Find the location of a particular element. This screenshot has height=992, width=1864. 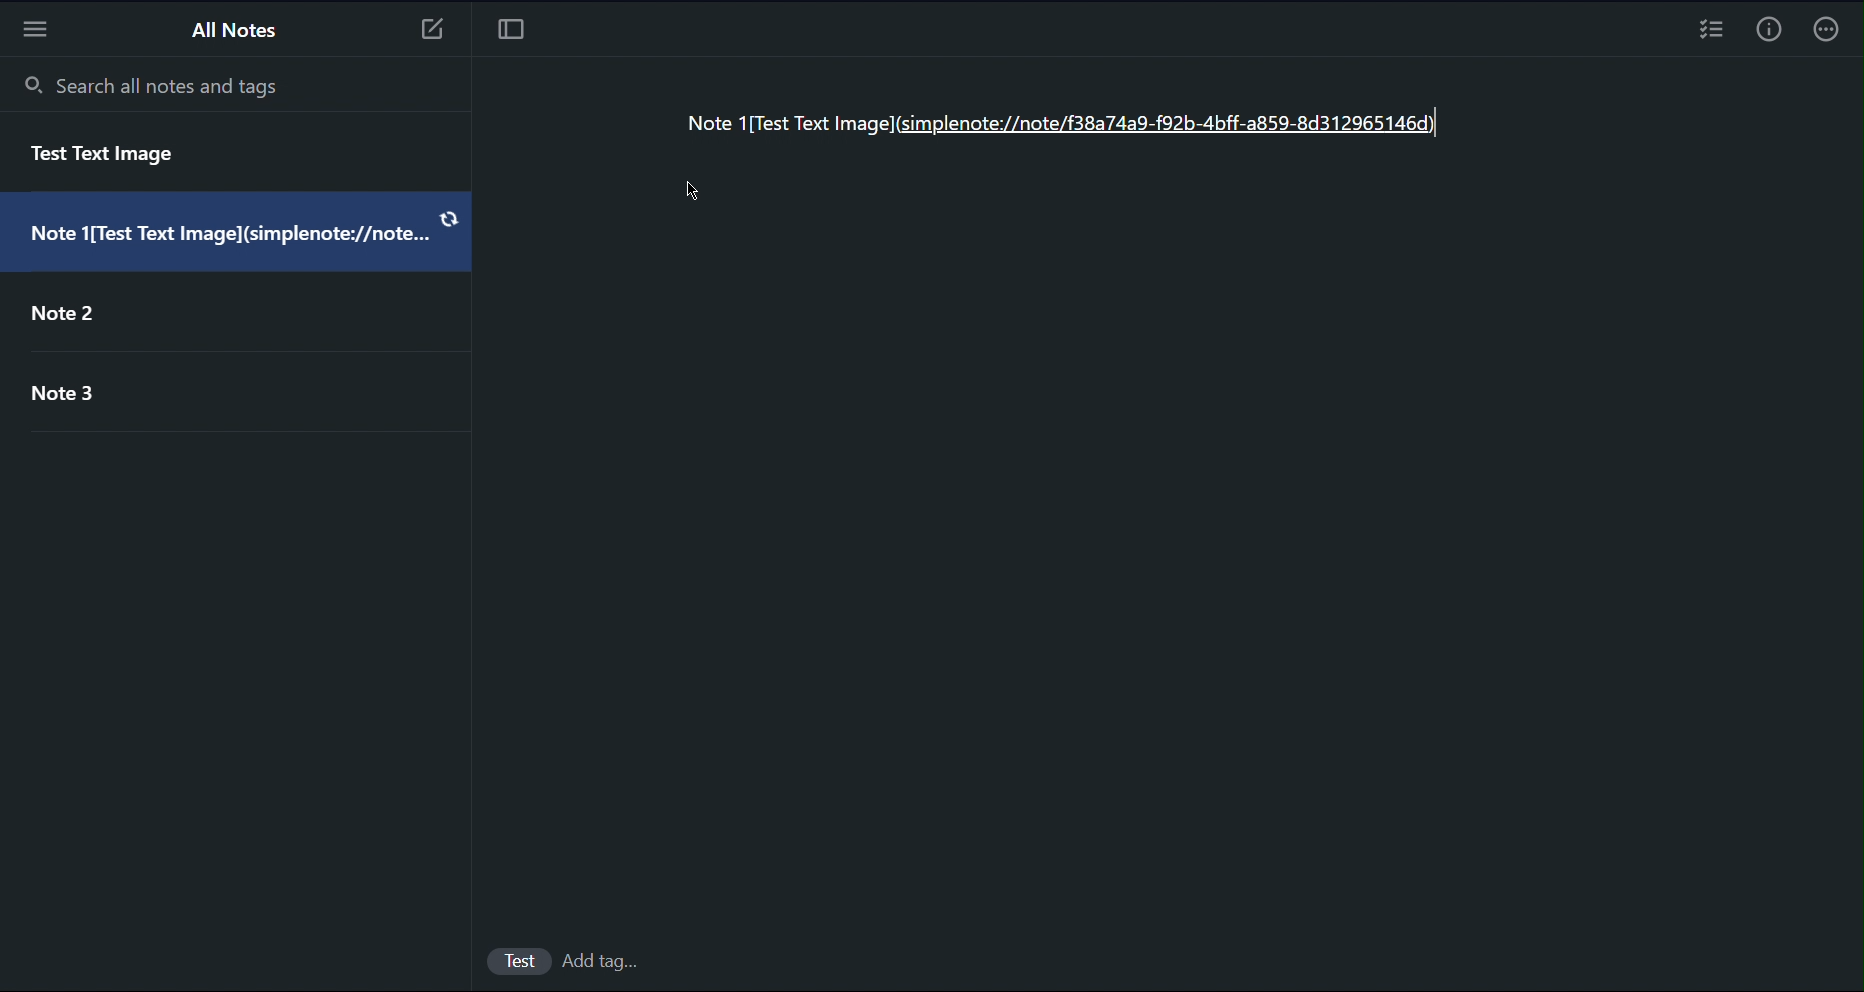

Test is located at coordinates (518, 957).